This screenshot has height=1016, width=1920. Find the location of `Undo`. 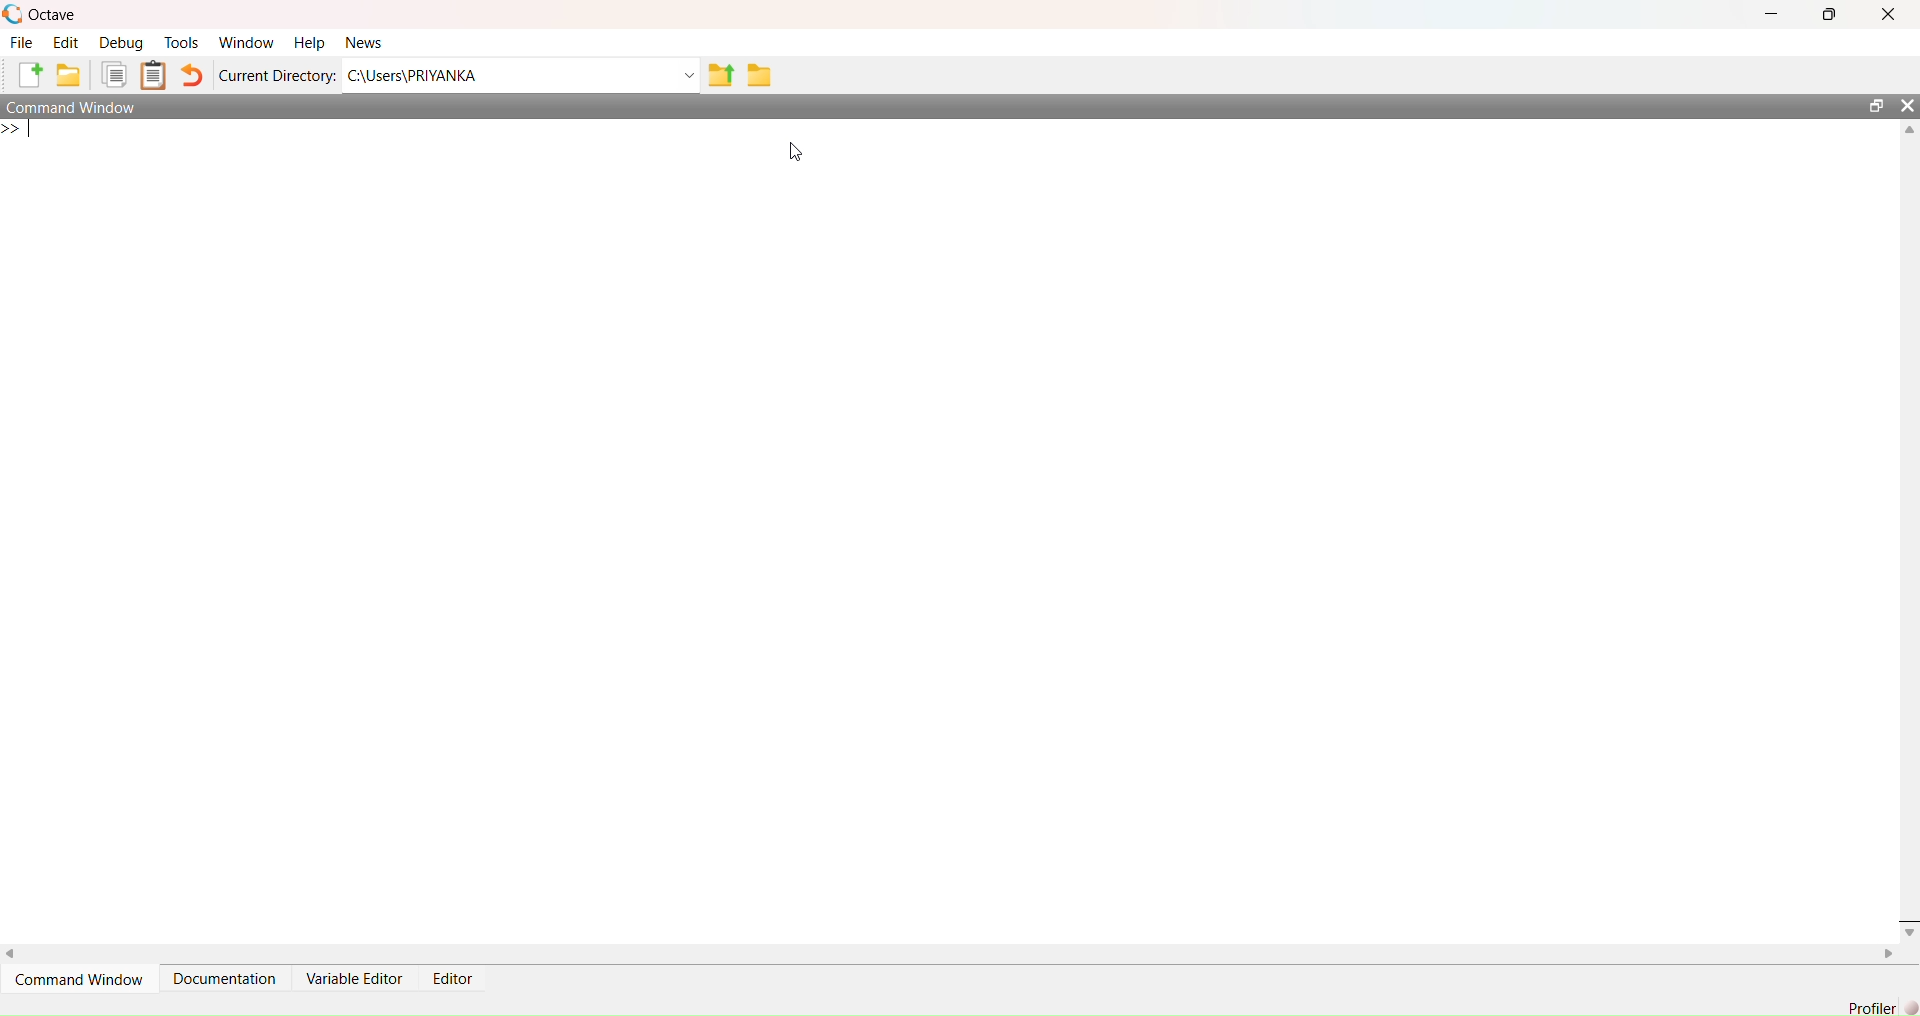

Undo is located at coordinates (193, 76).